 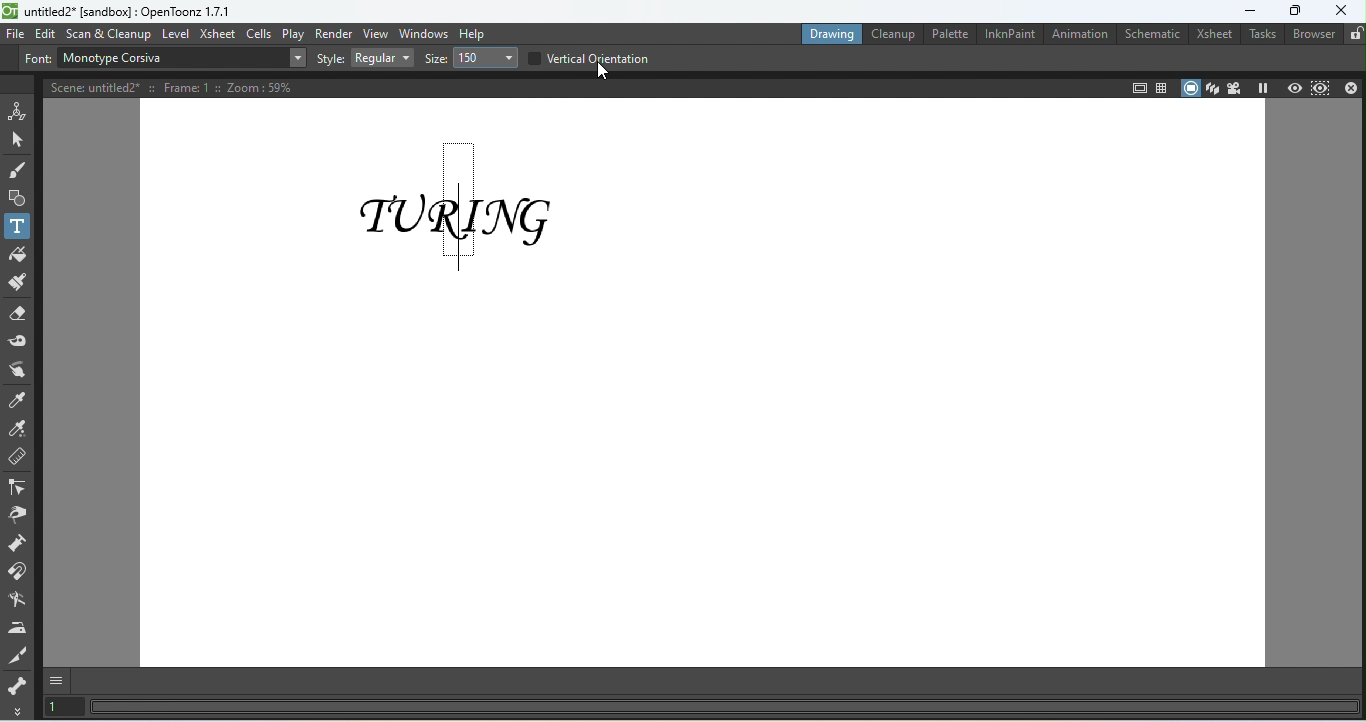 What do you see at coordinates (381, 58) in the screenshot?
I see `Drop down` at bounding box center [381, 58].